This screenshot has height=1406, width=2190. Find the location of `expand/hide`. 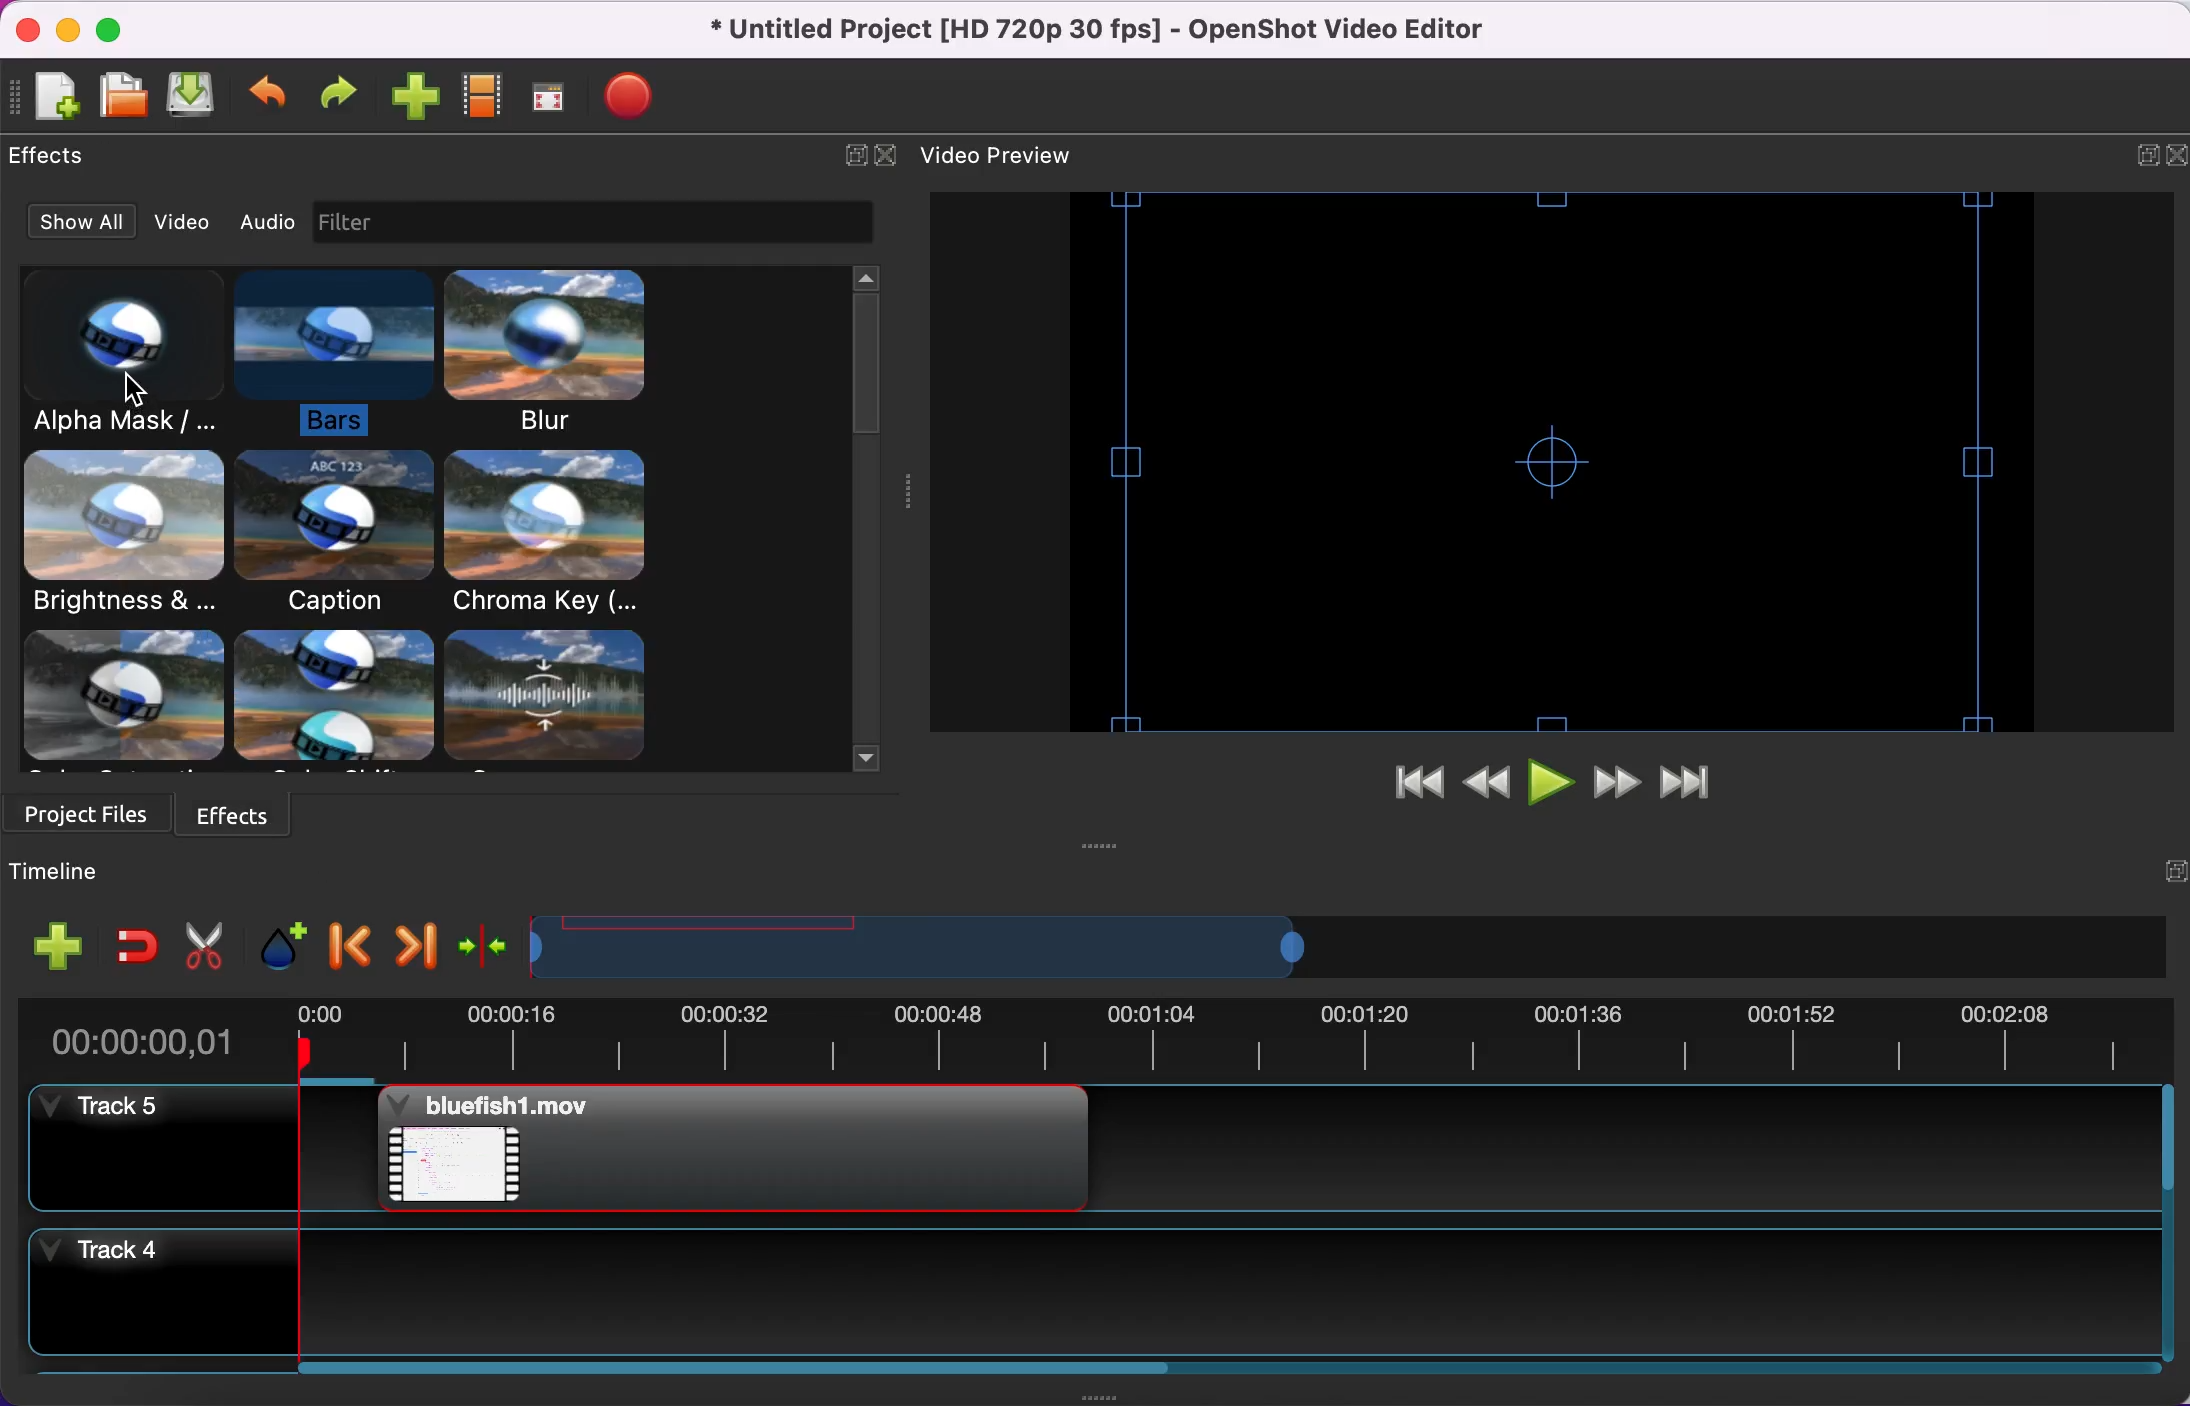

expand/hide is located at coordinates (2146, 160).